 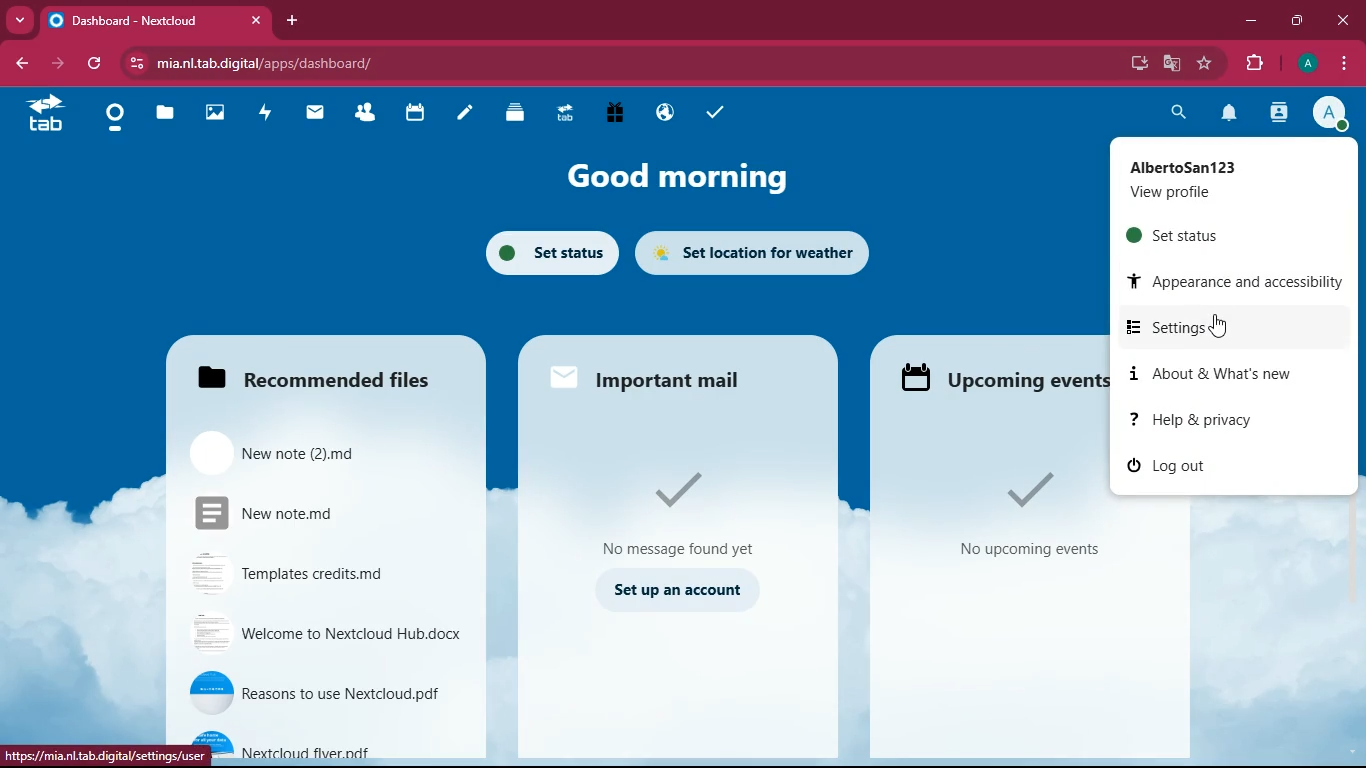 What do you see at coordinates (276, 63) in the screenshot?
I see `mia.nl.tab.digital/apps/dashboard/` at bounding box center [276, 63].